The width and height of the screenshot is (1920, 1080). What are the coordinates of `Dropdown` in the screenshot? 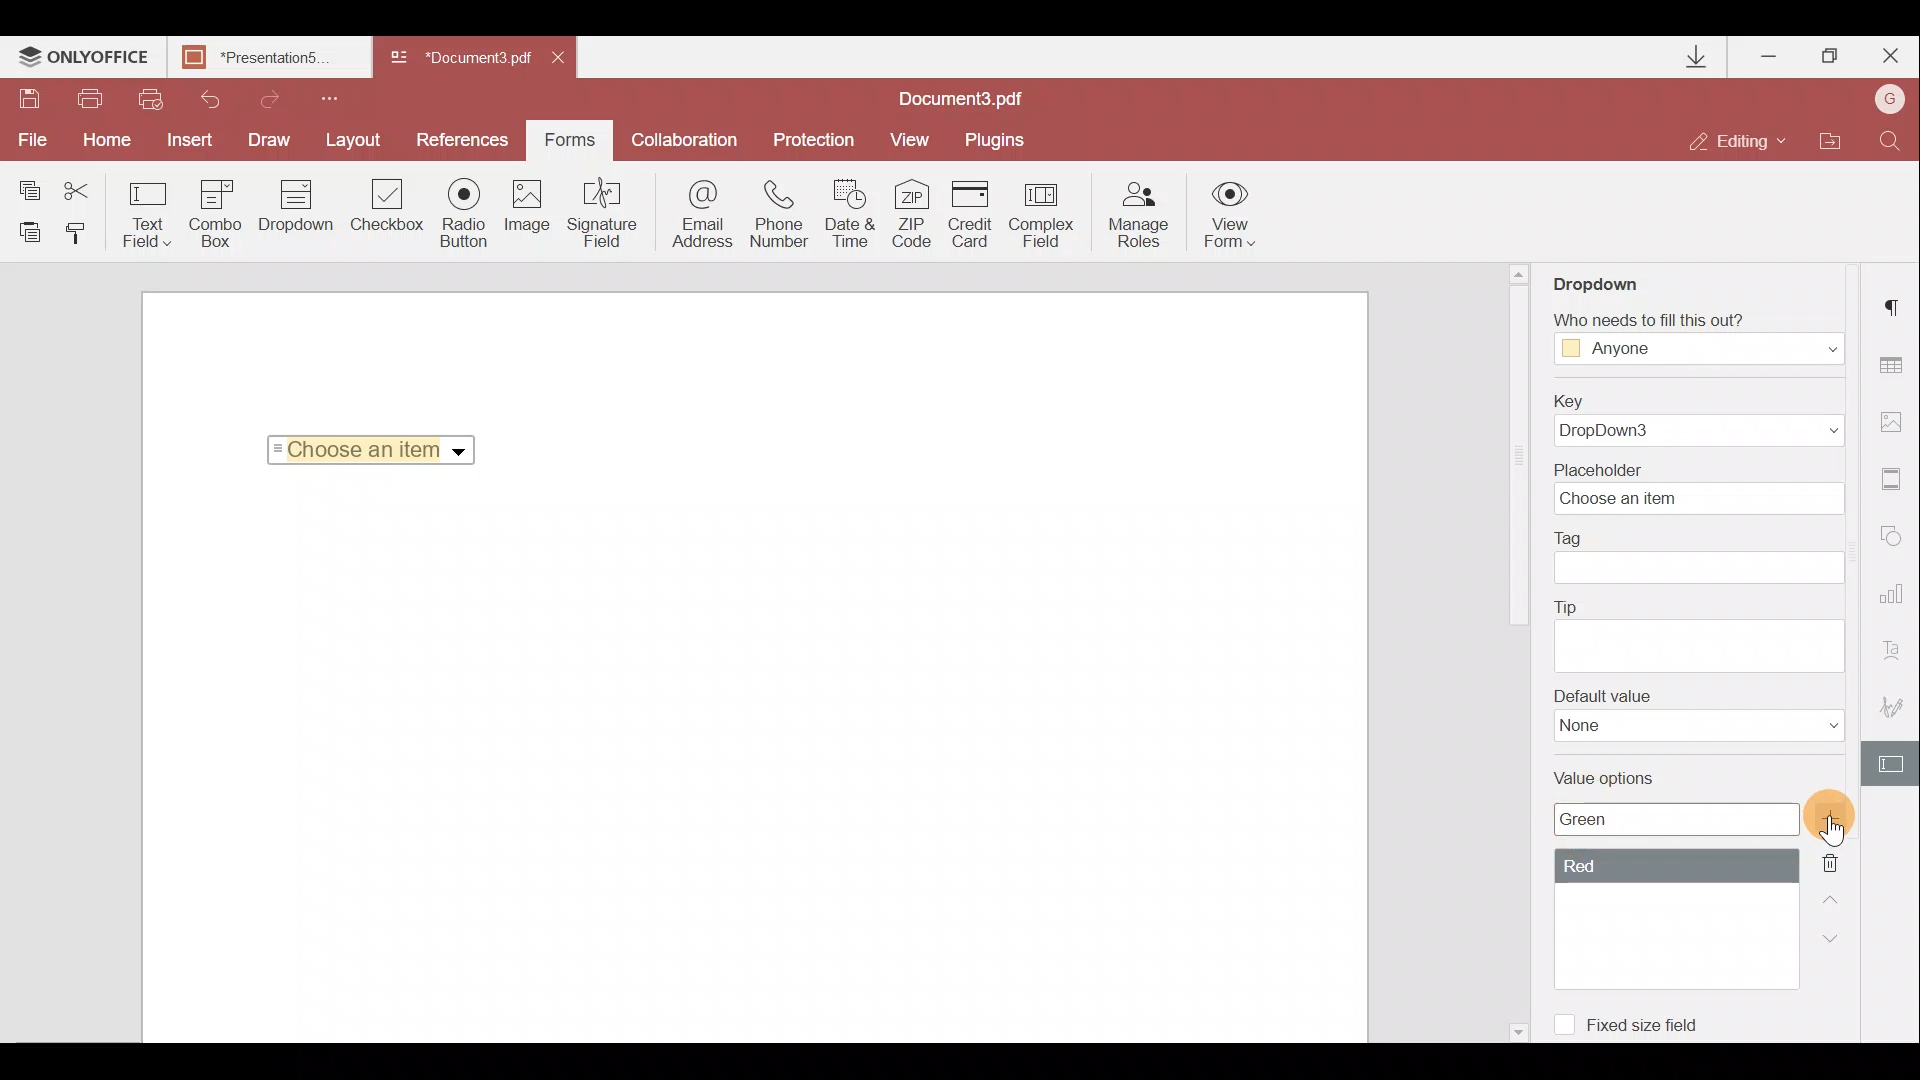 It's located at (292, 217).